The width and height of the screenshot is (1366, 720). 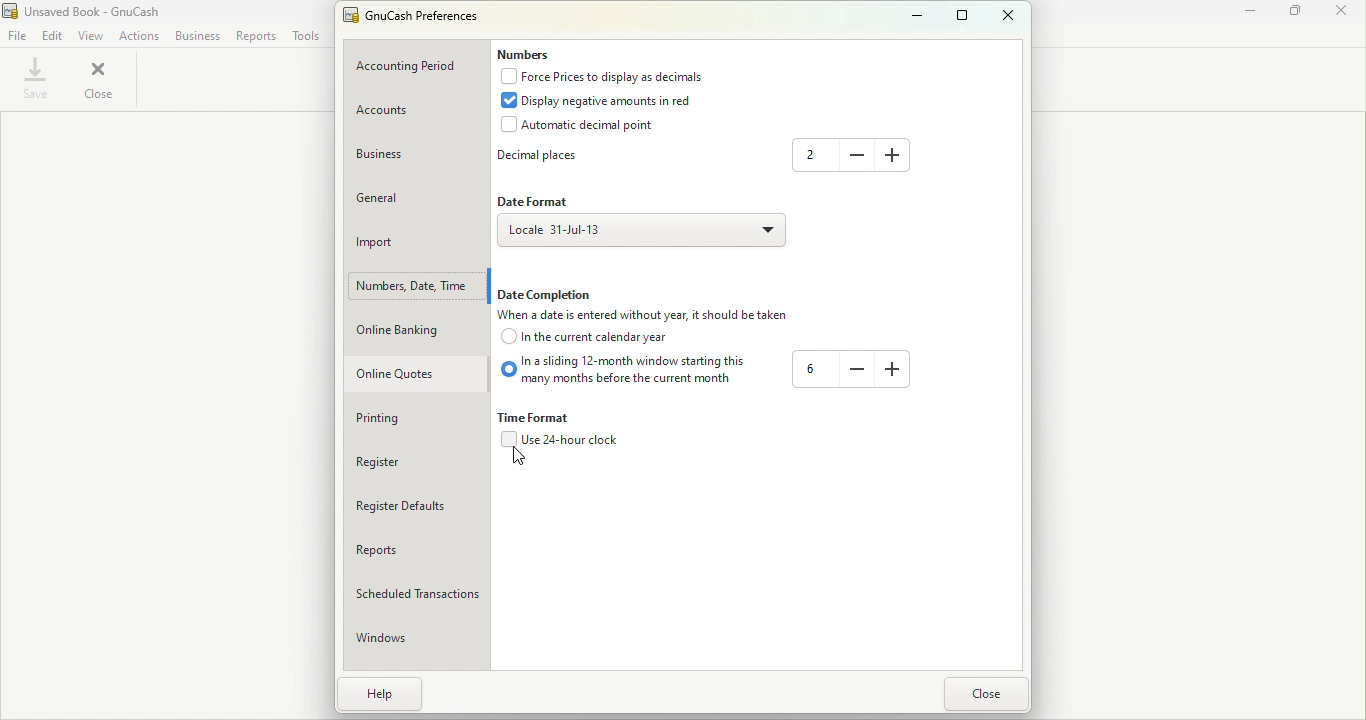 What do you see at coordinates (387, 637) in the screenshot?
I see `Windows` at bounding box center [387, 637].